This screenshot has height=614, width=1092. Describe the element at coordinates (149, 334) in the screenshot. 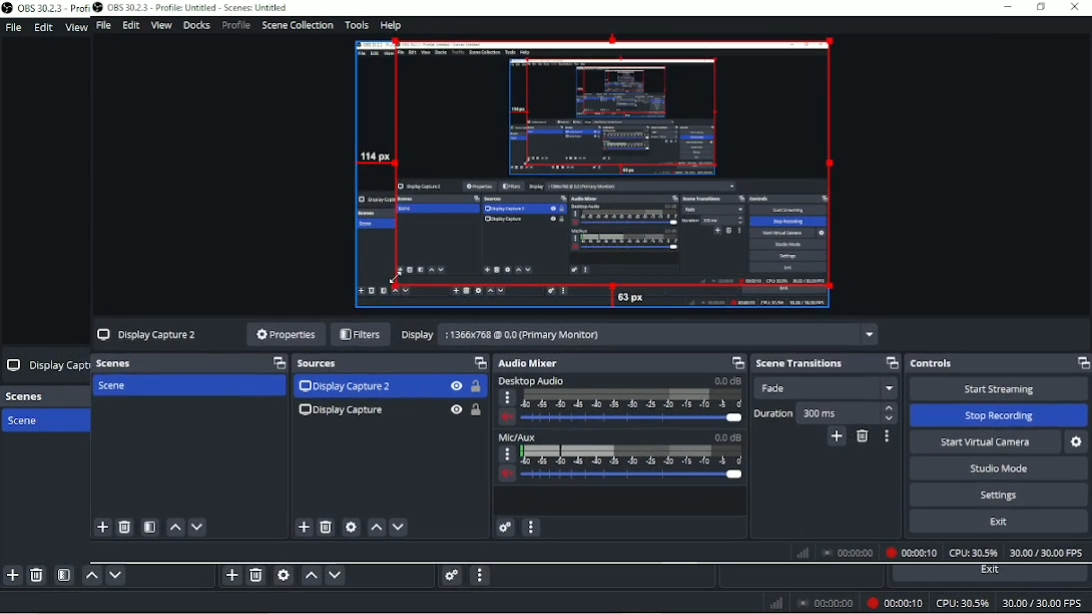

I see `Display Capture 2` at that location.